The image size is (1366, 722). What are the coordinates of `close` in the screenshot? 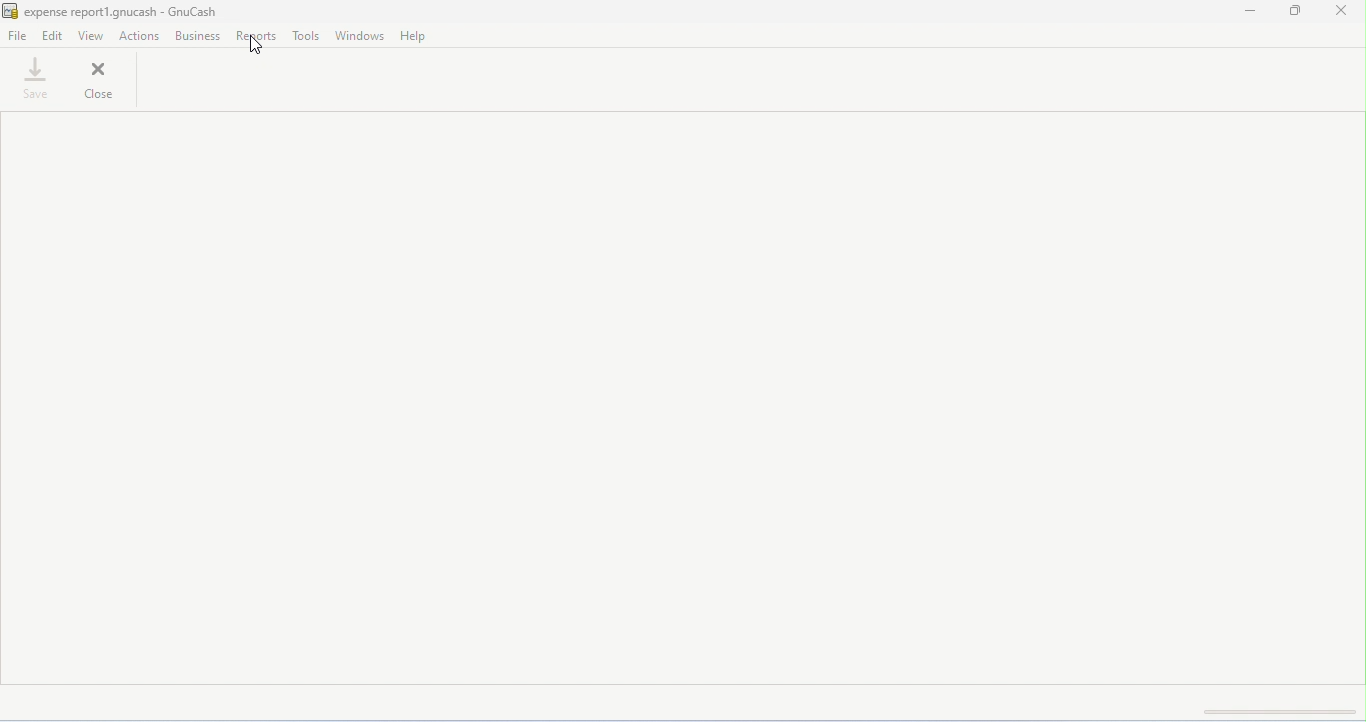 It's located at (1341, 12).